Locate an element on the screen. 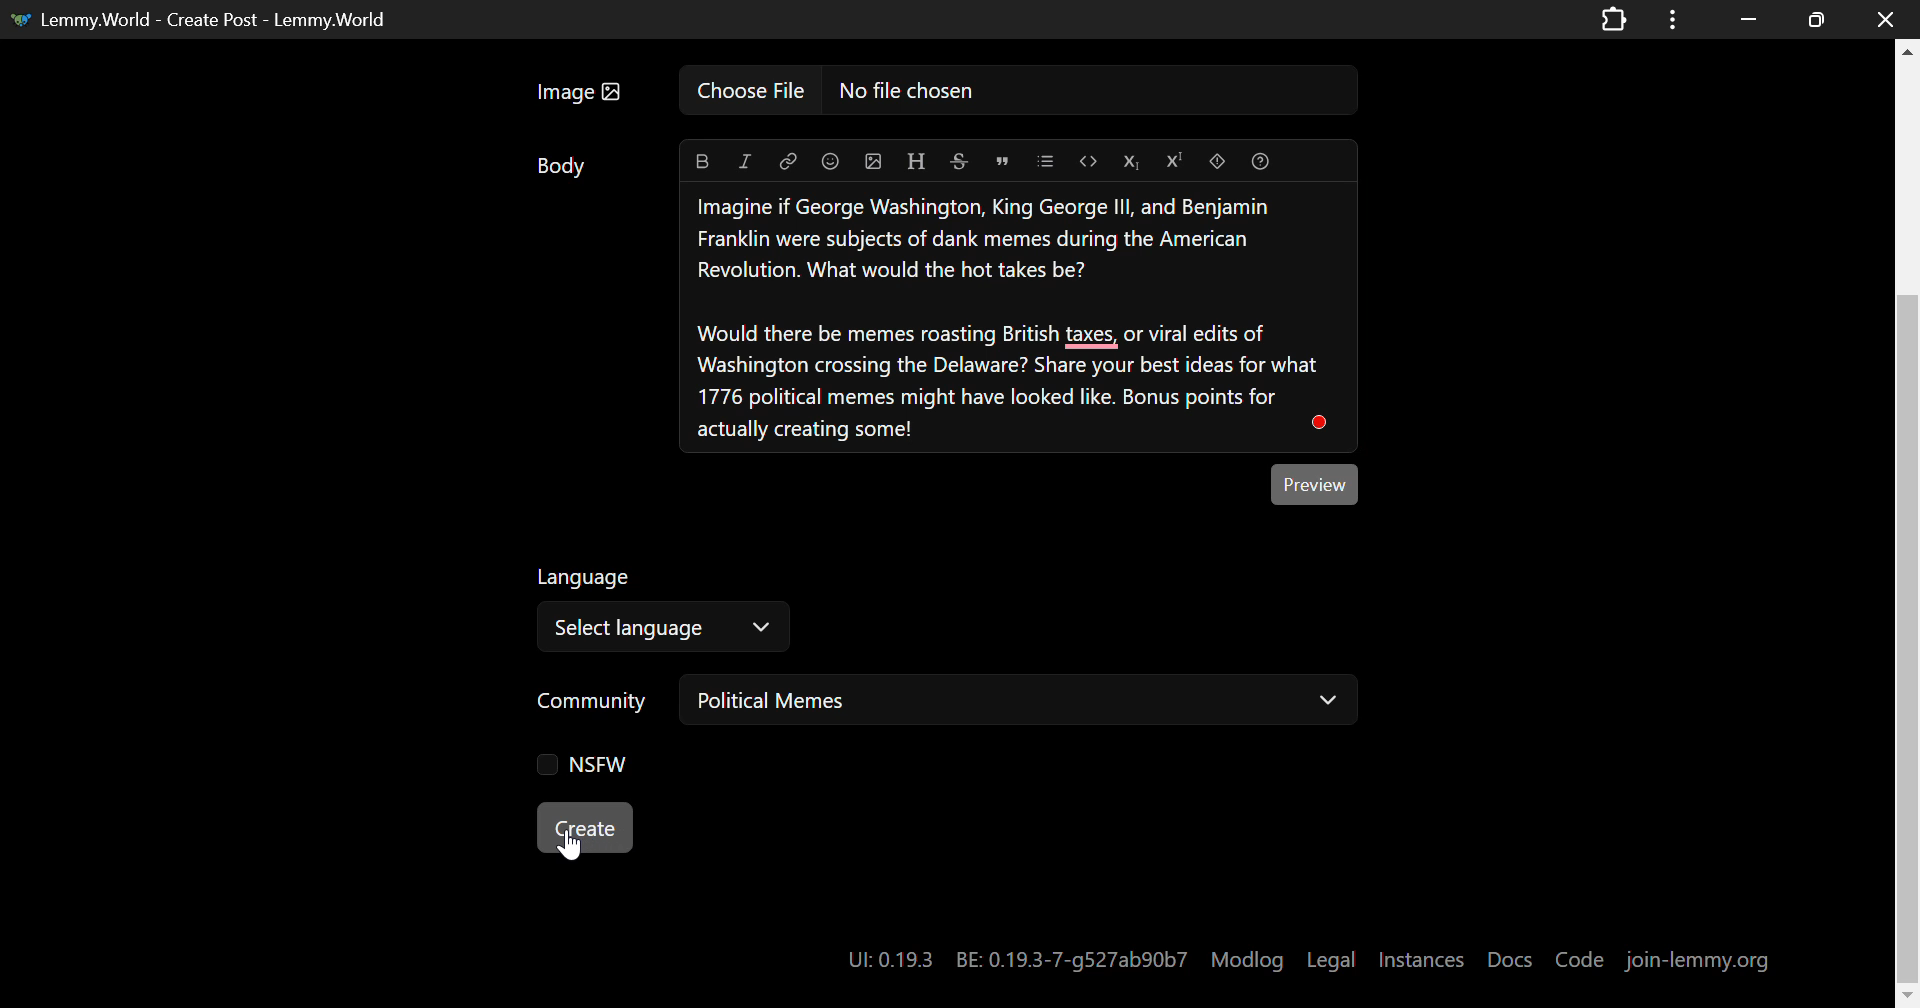 The height and width of the screenshot is (1008, 1920). Instances is located at coordinates (1424, 960).